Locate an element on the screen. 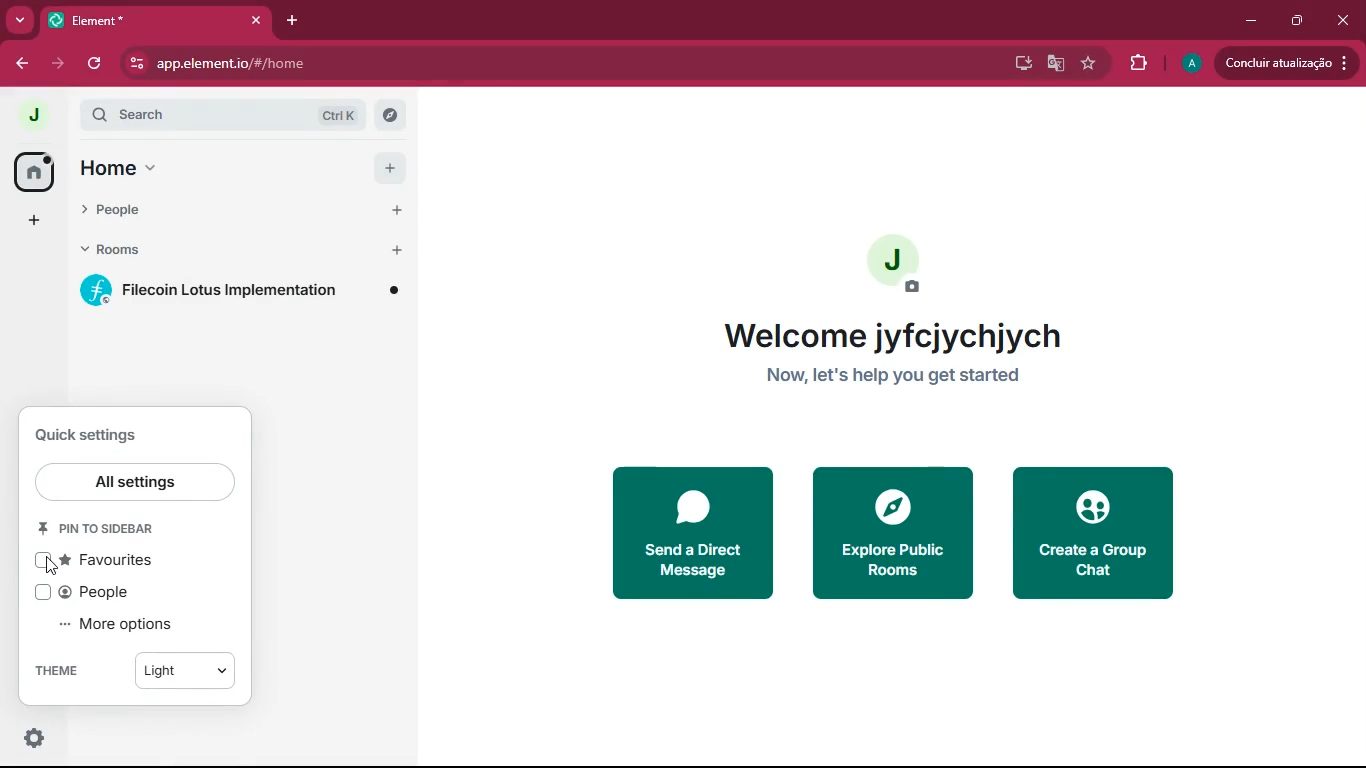 The height and width of the screenshot is (768, 1366). Add people is located at coordinates (395, 212).